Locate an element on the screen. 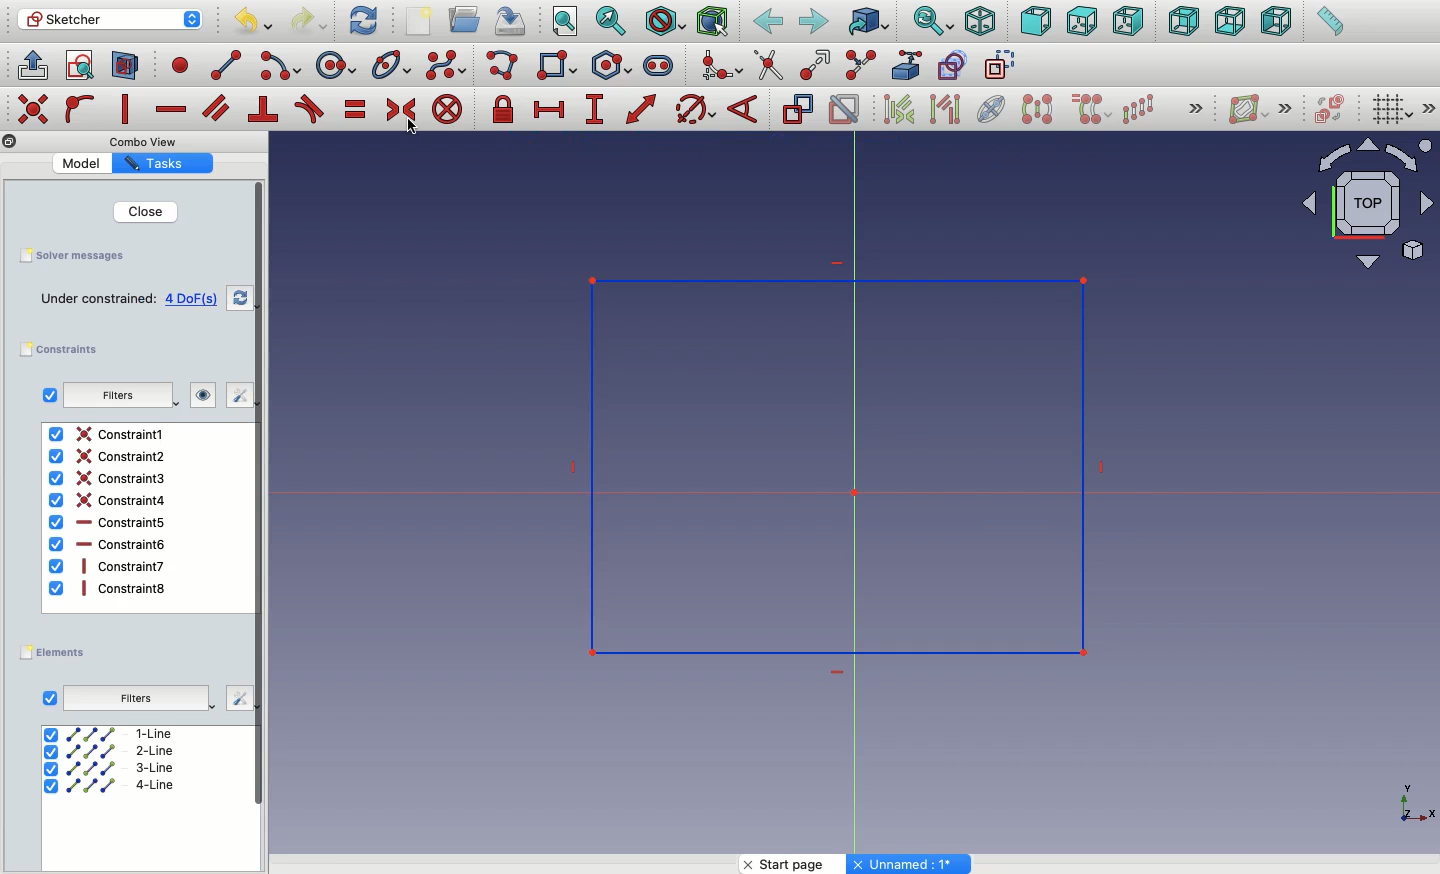 The width and height of the screenshot is (1440, 874). Constraint7 is located at coordinates (108, 565).